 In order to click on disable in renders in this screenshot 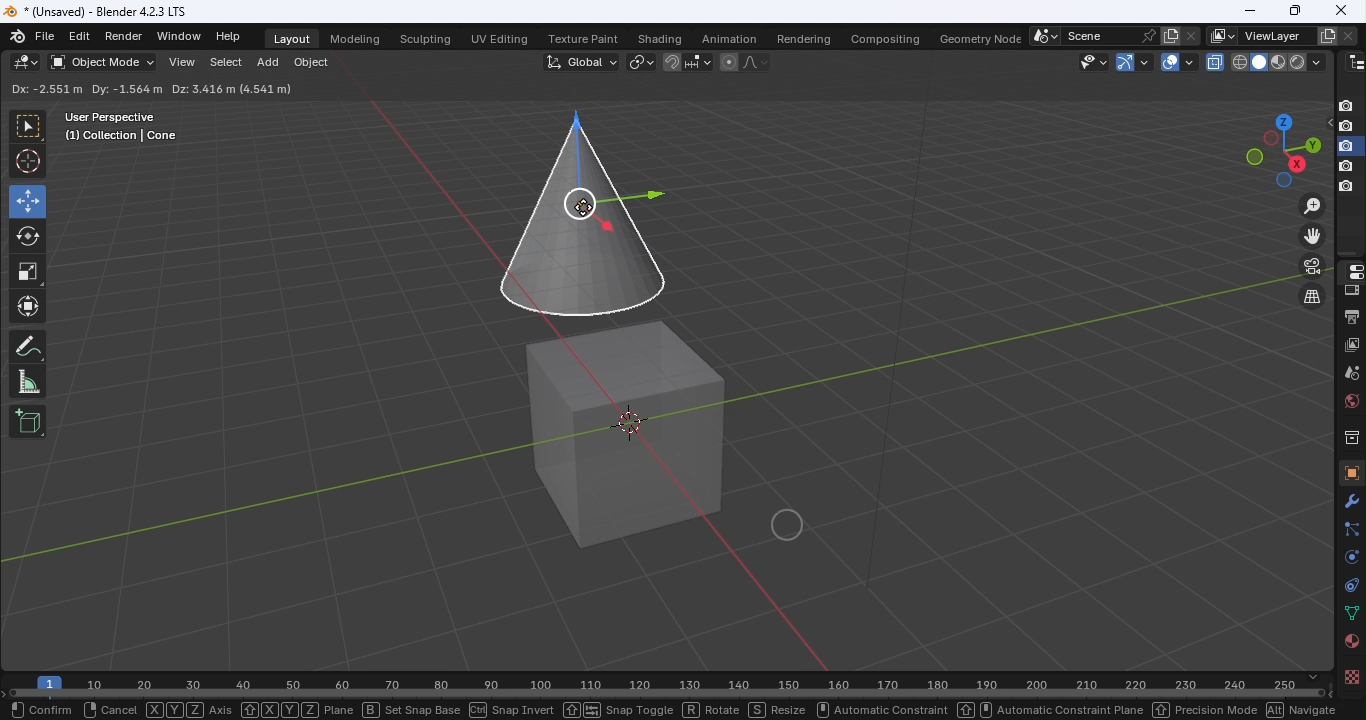, I will do `click(1346, 146)`.